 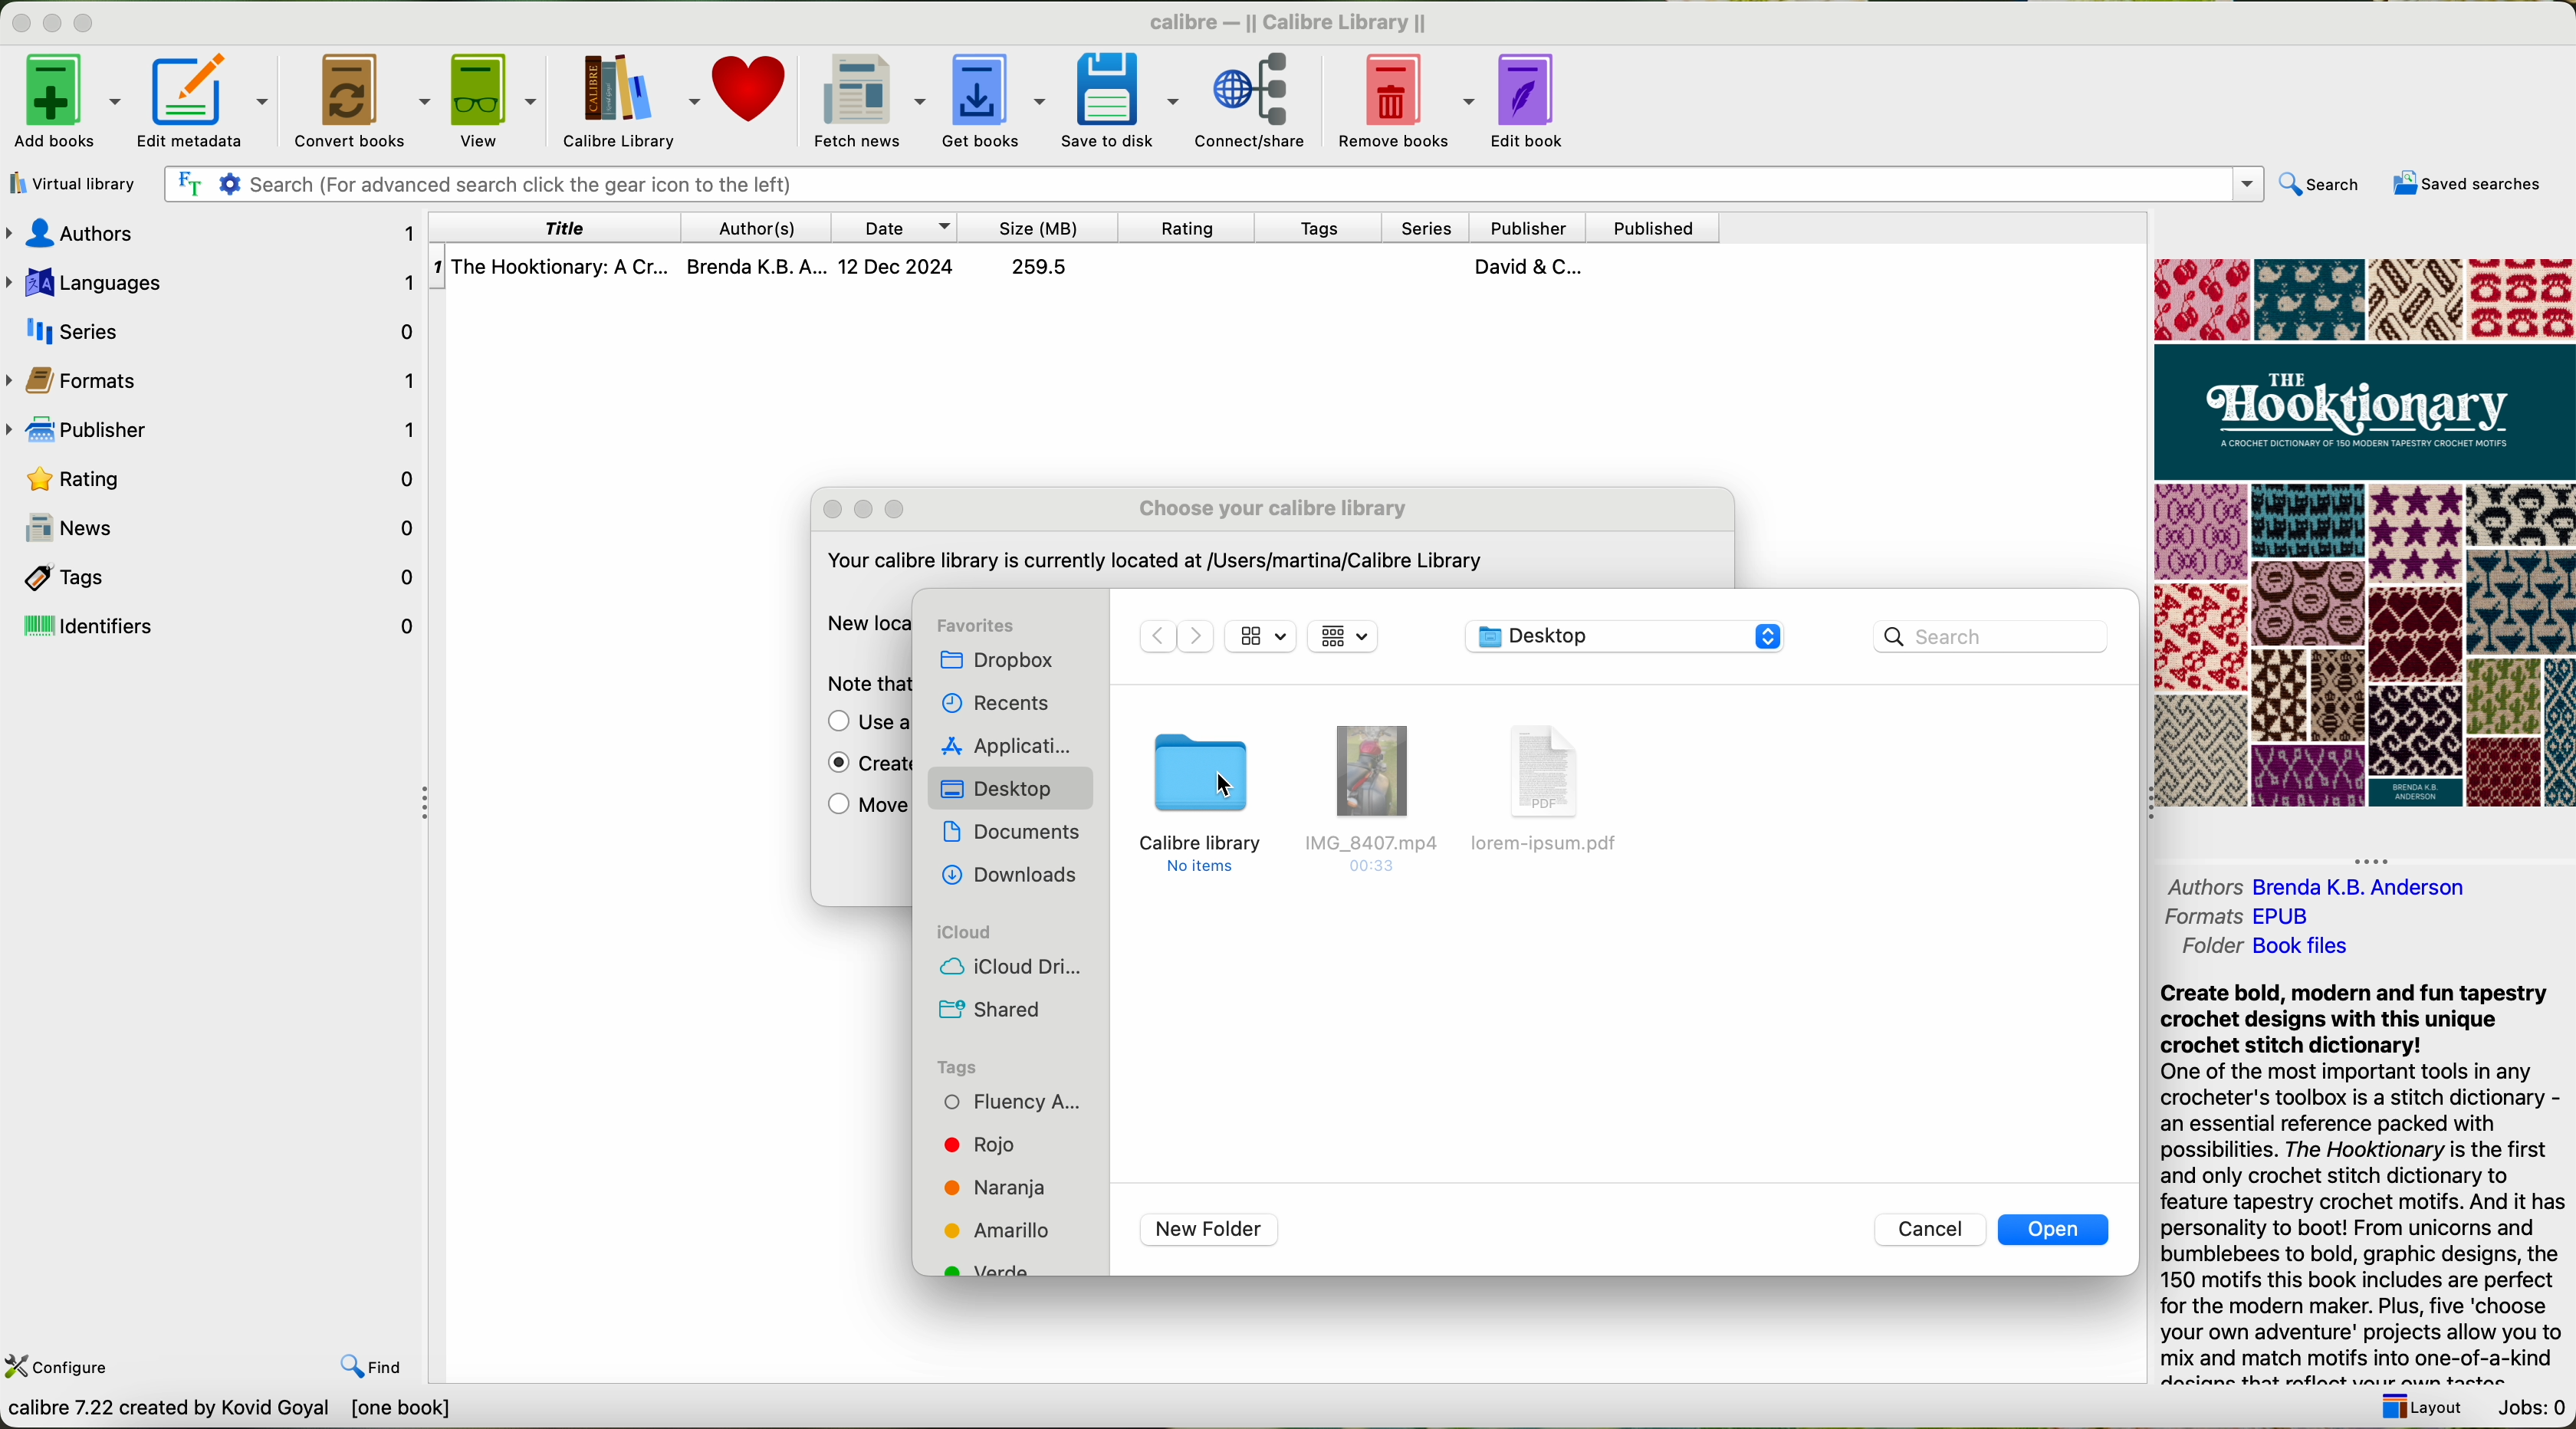 What do you see at coordinates (2325, 185) in the screenshot?
I see `search` at bounding box center [2325, 185].